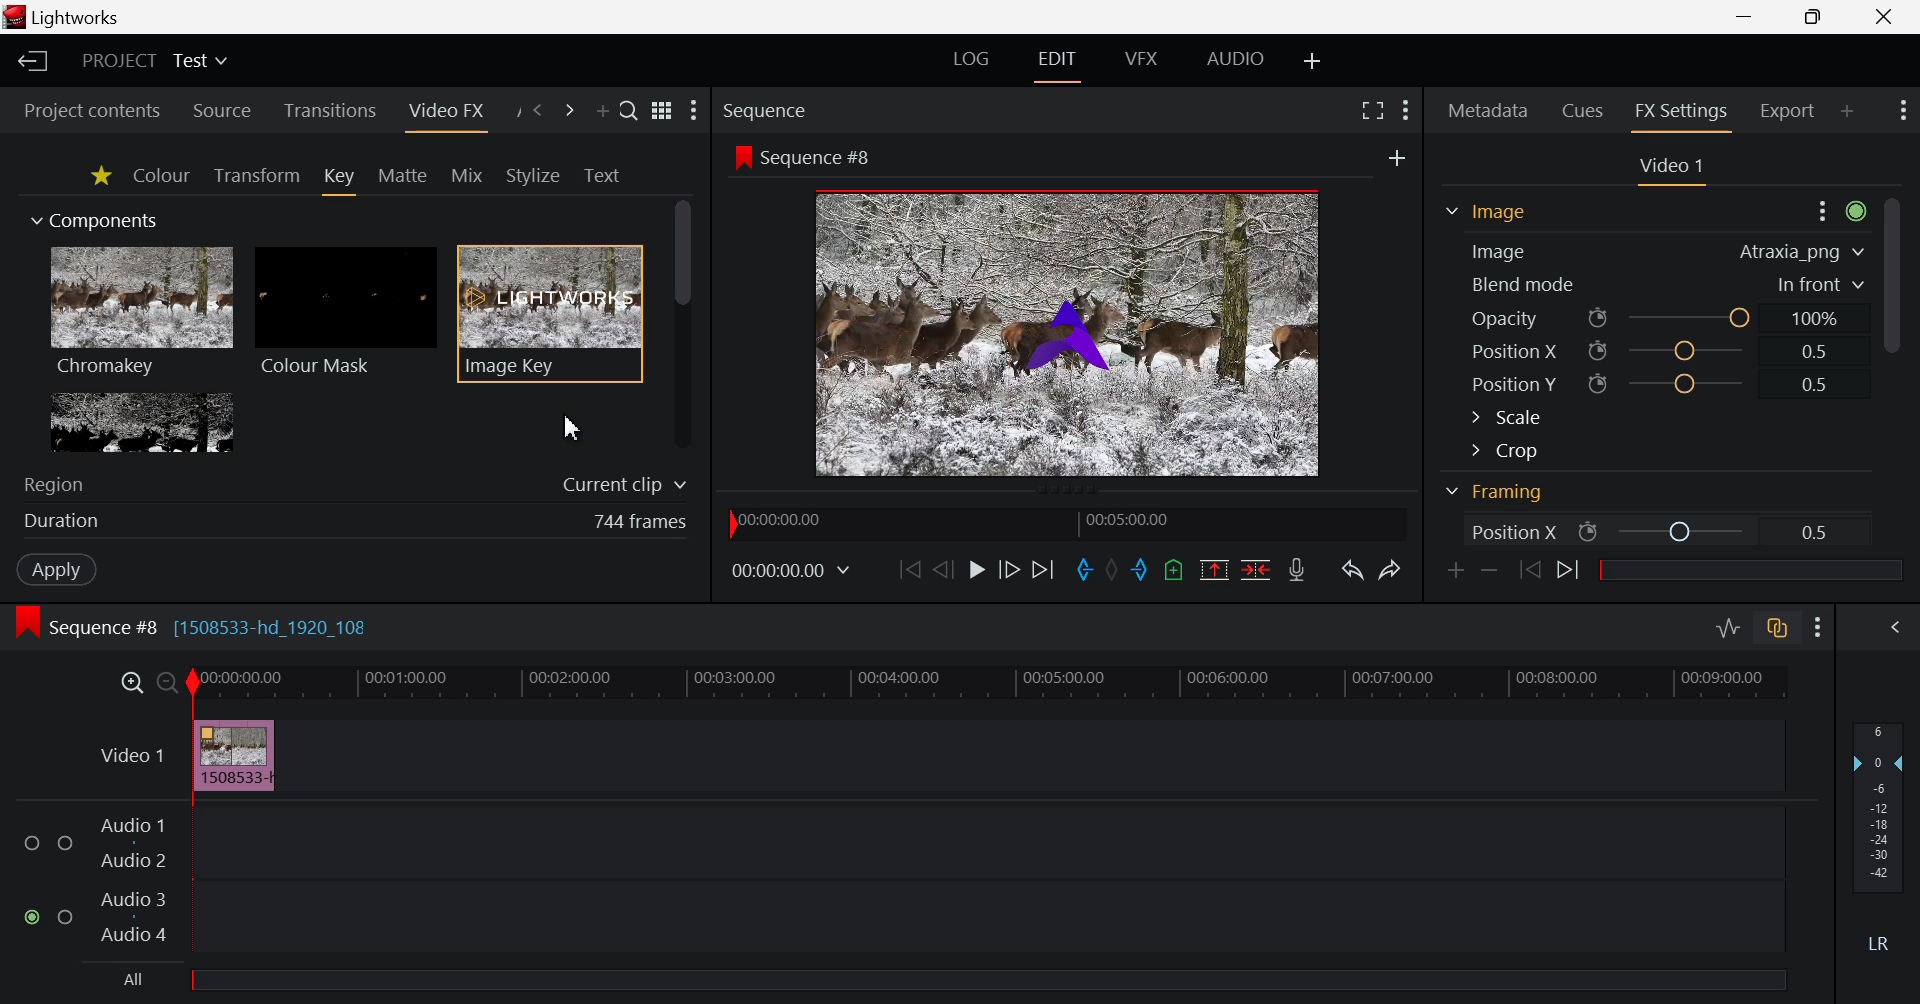 The width and height of the screenshot is (1920, 1004). What do you see at coordinates (1390, 571) in the screenshot?
I see `Redo` at bounding box center [1390, 571].